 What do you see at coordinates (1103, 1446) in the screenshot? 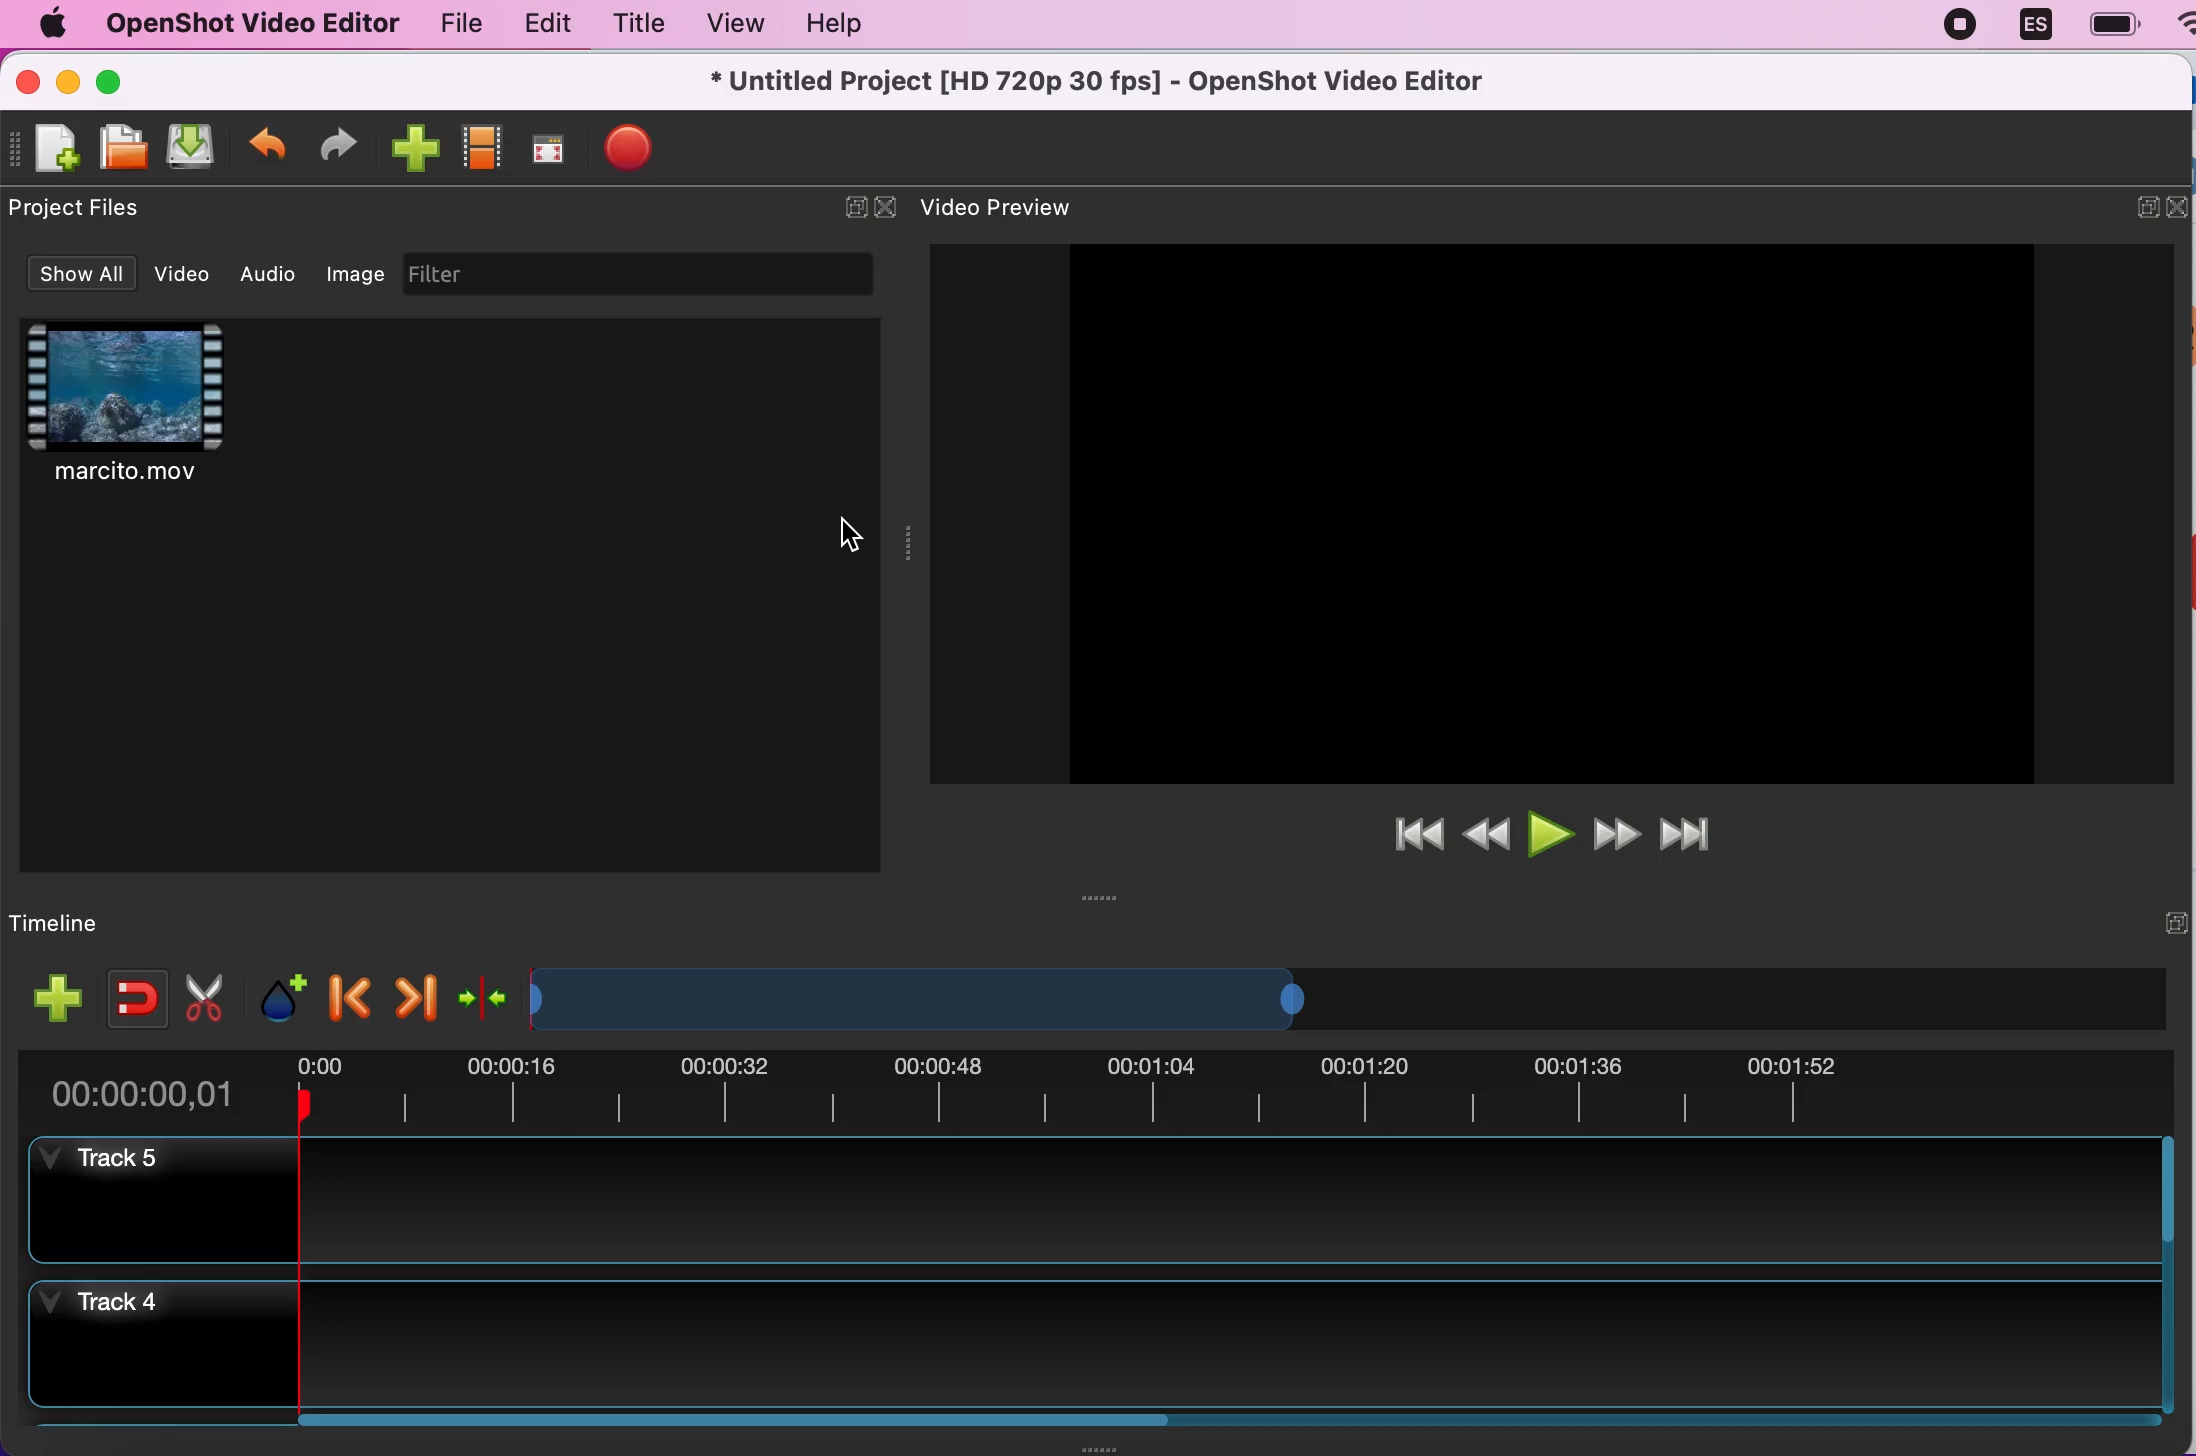
I see `Window Expanding` at bounding box center [1103, 1446].